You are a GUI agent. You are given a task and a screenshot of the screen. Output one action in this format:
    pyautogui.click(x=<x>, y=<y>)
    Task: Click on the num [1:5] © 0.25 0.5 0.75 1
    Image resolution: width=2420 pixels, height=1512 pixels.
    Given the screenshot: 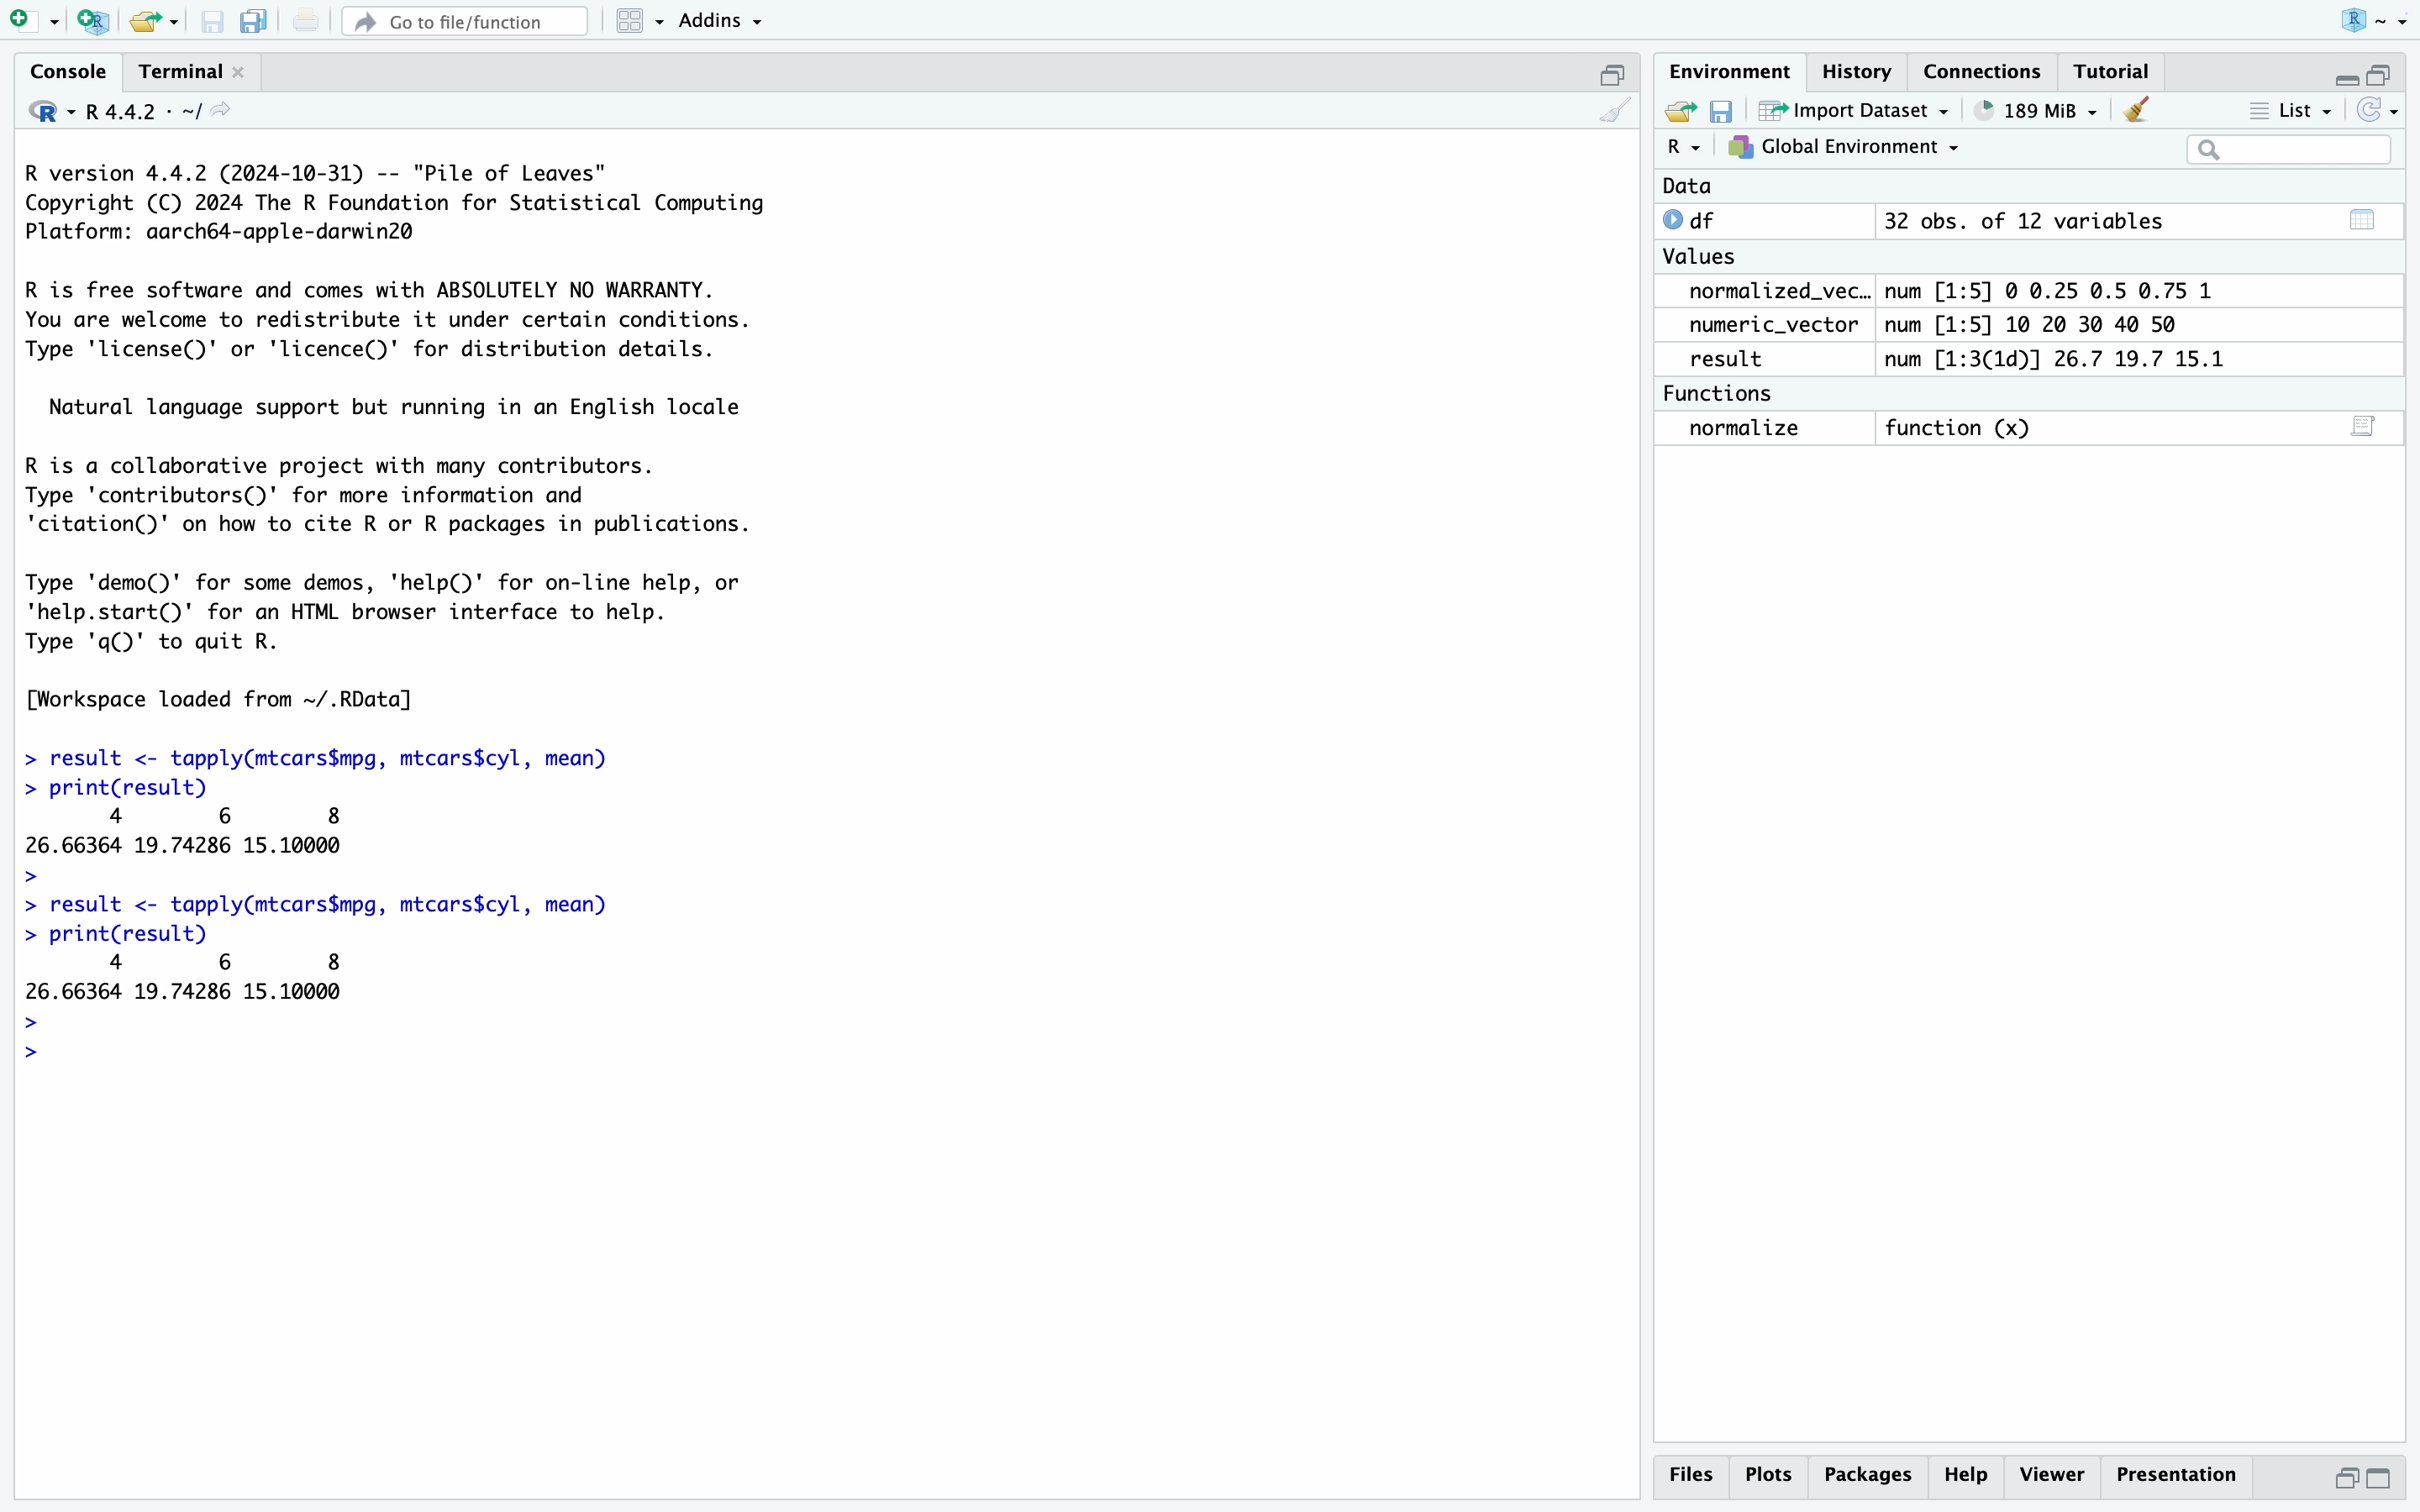 What is the action you would take?
    pyautogui.click(x=2060, y=290)
    